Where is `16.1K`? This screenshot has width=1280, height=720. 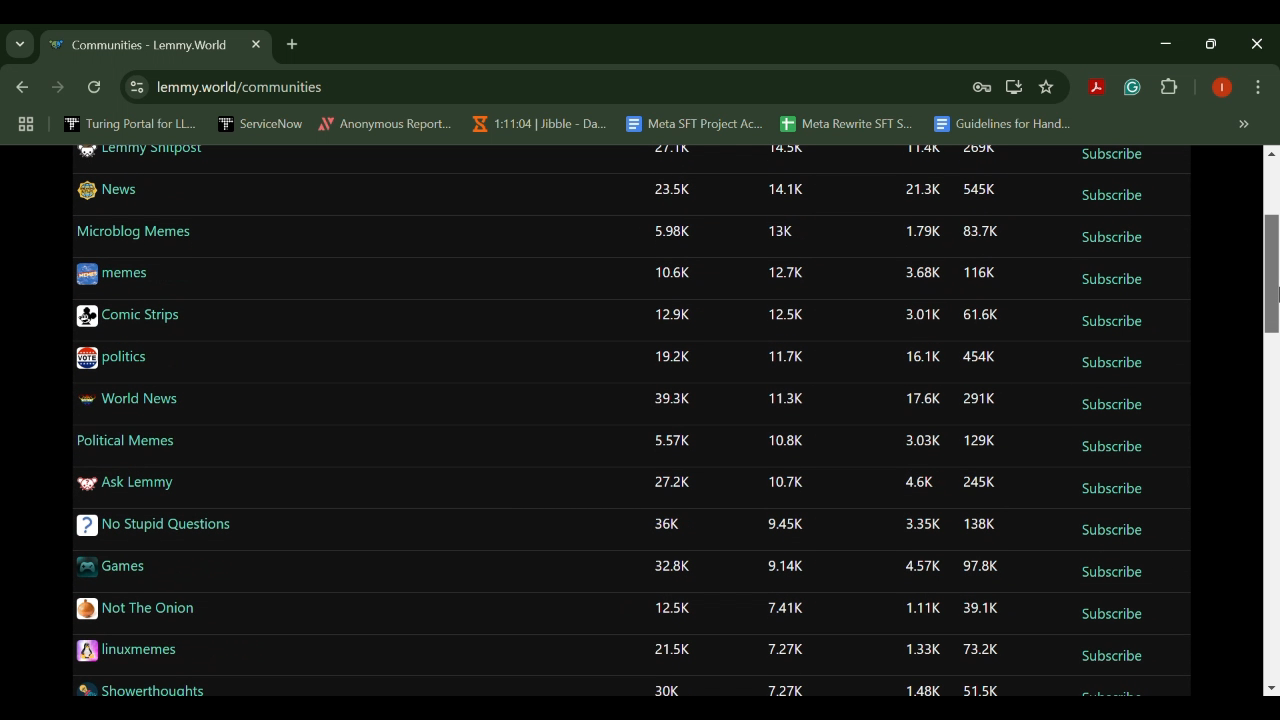
16.1K is located at coordinates (924, 359).